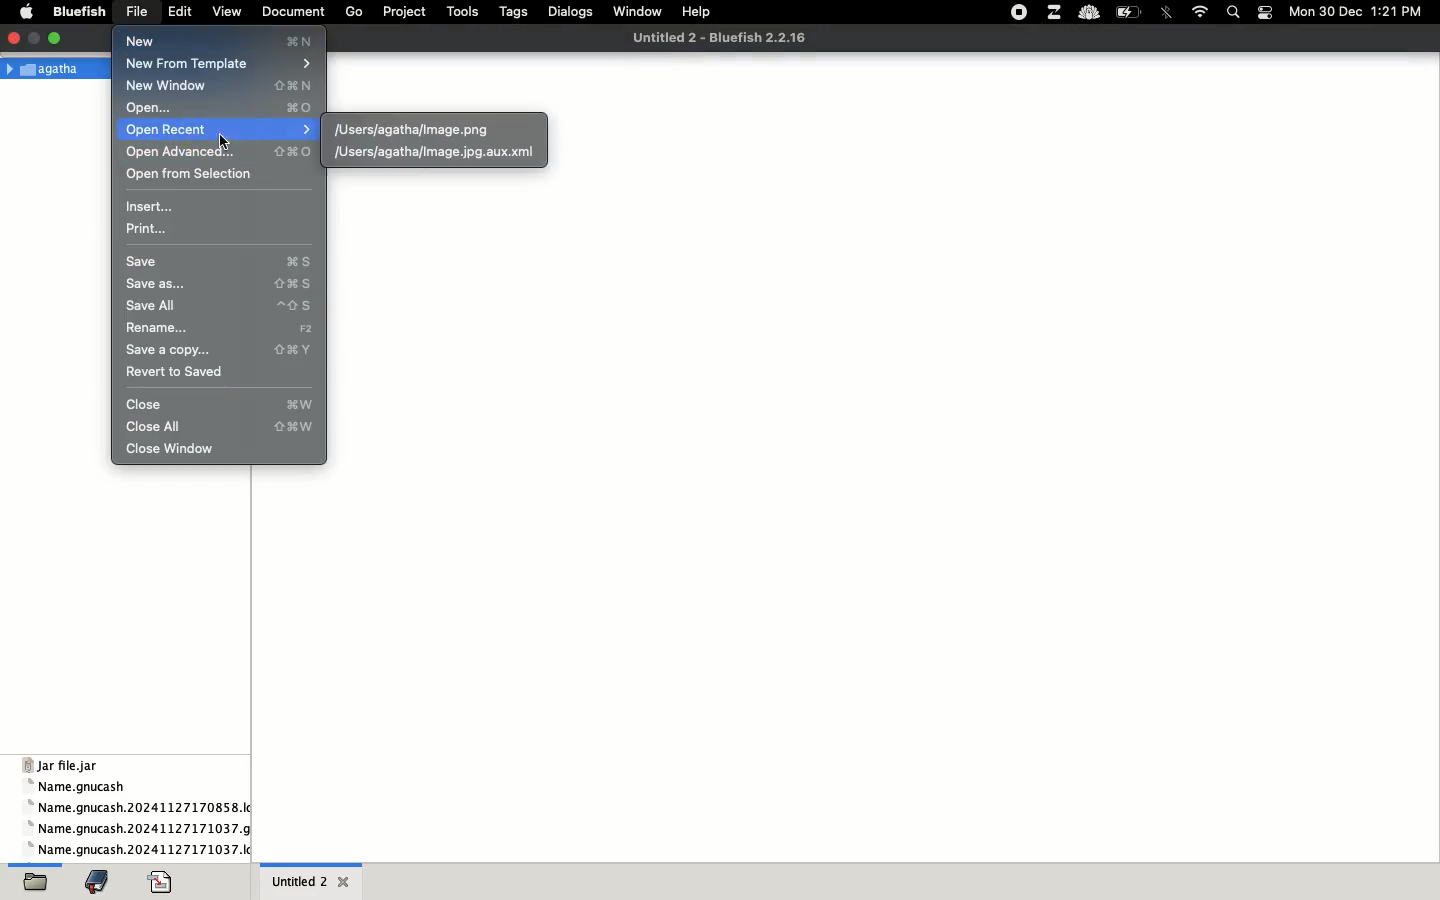 The image size is (1440, 900). I want to click on png, so click(409, 129).